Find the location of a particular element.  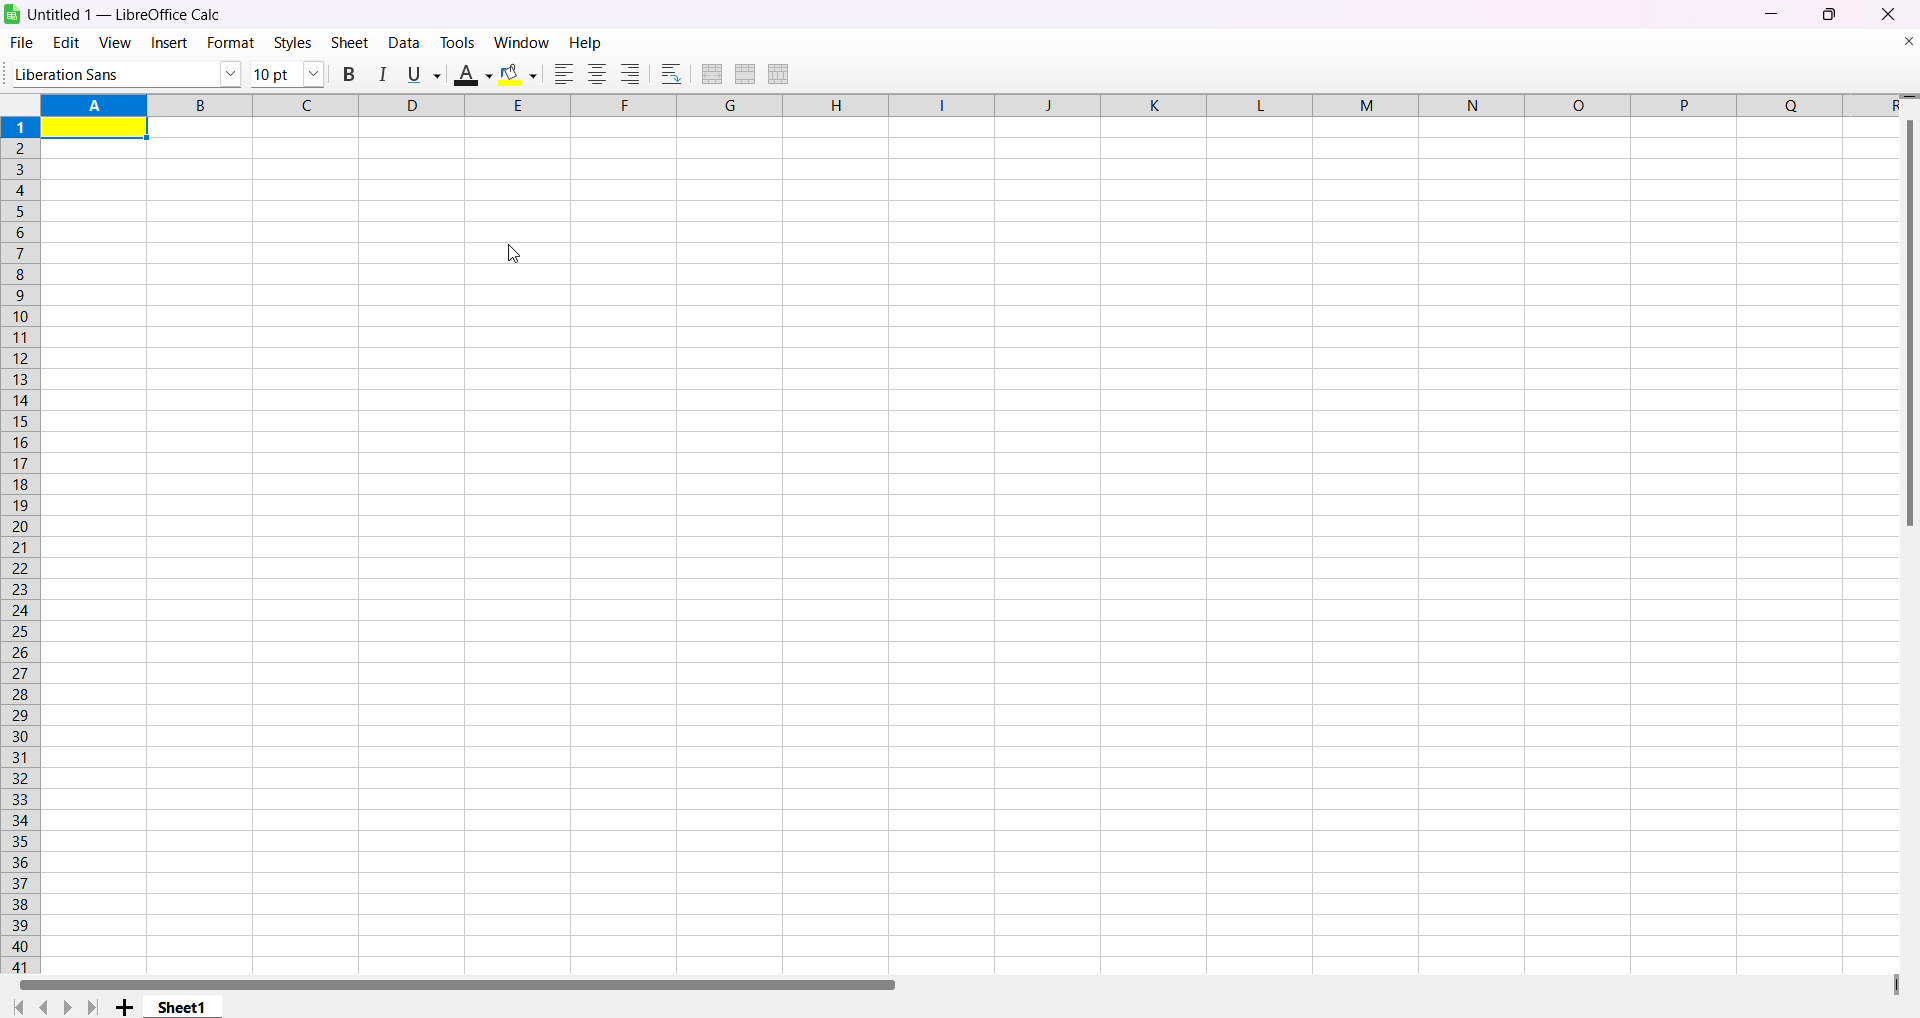

wrap text is located at coordinates (674, 72).